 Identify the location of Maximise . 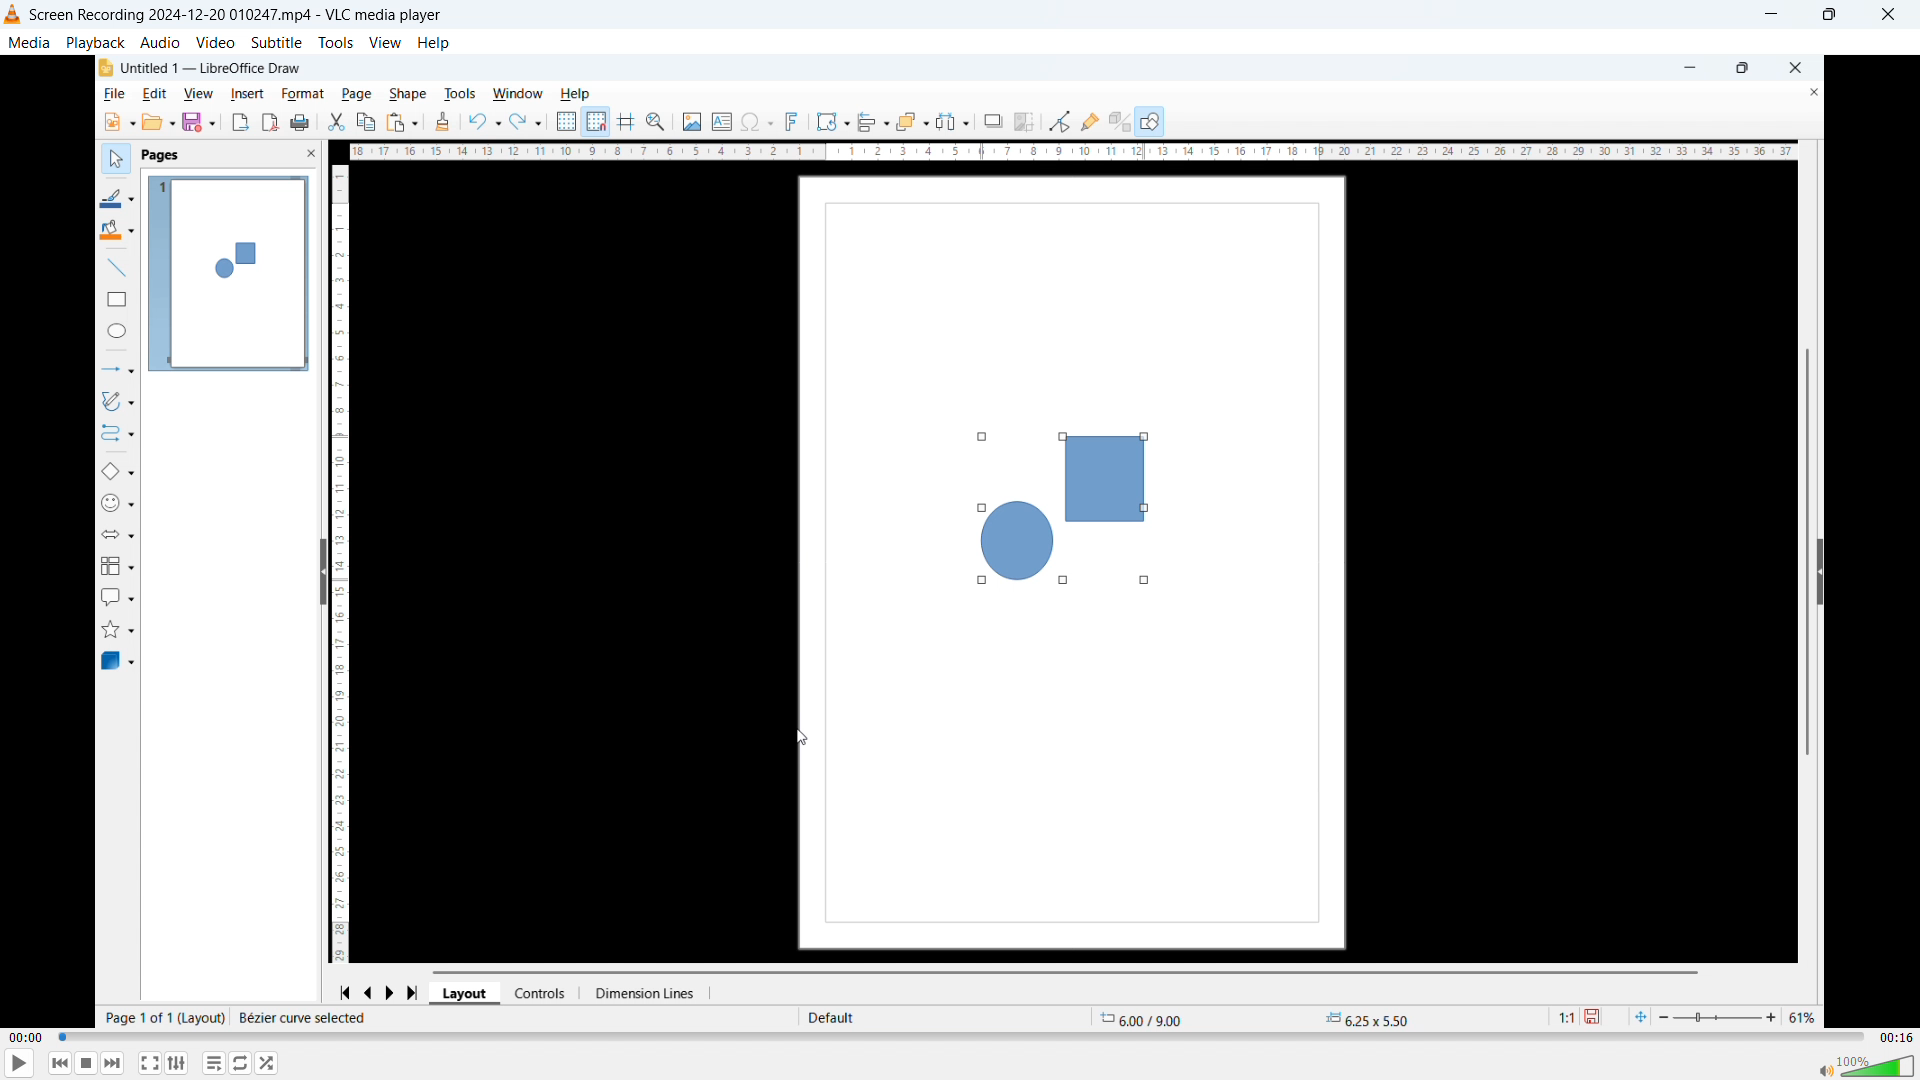
(1833, 14).